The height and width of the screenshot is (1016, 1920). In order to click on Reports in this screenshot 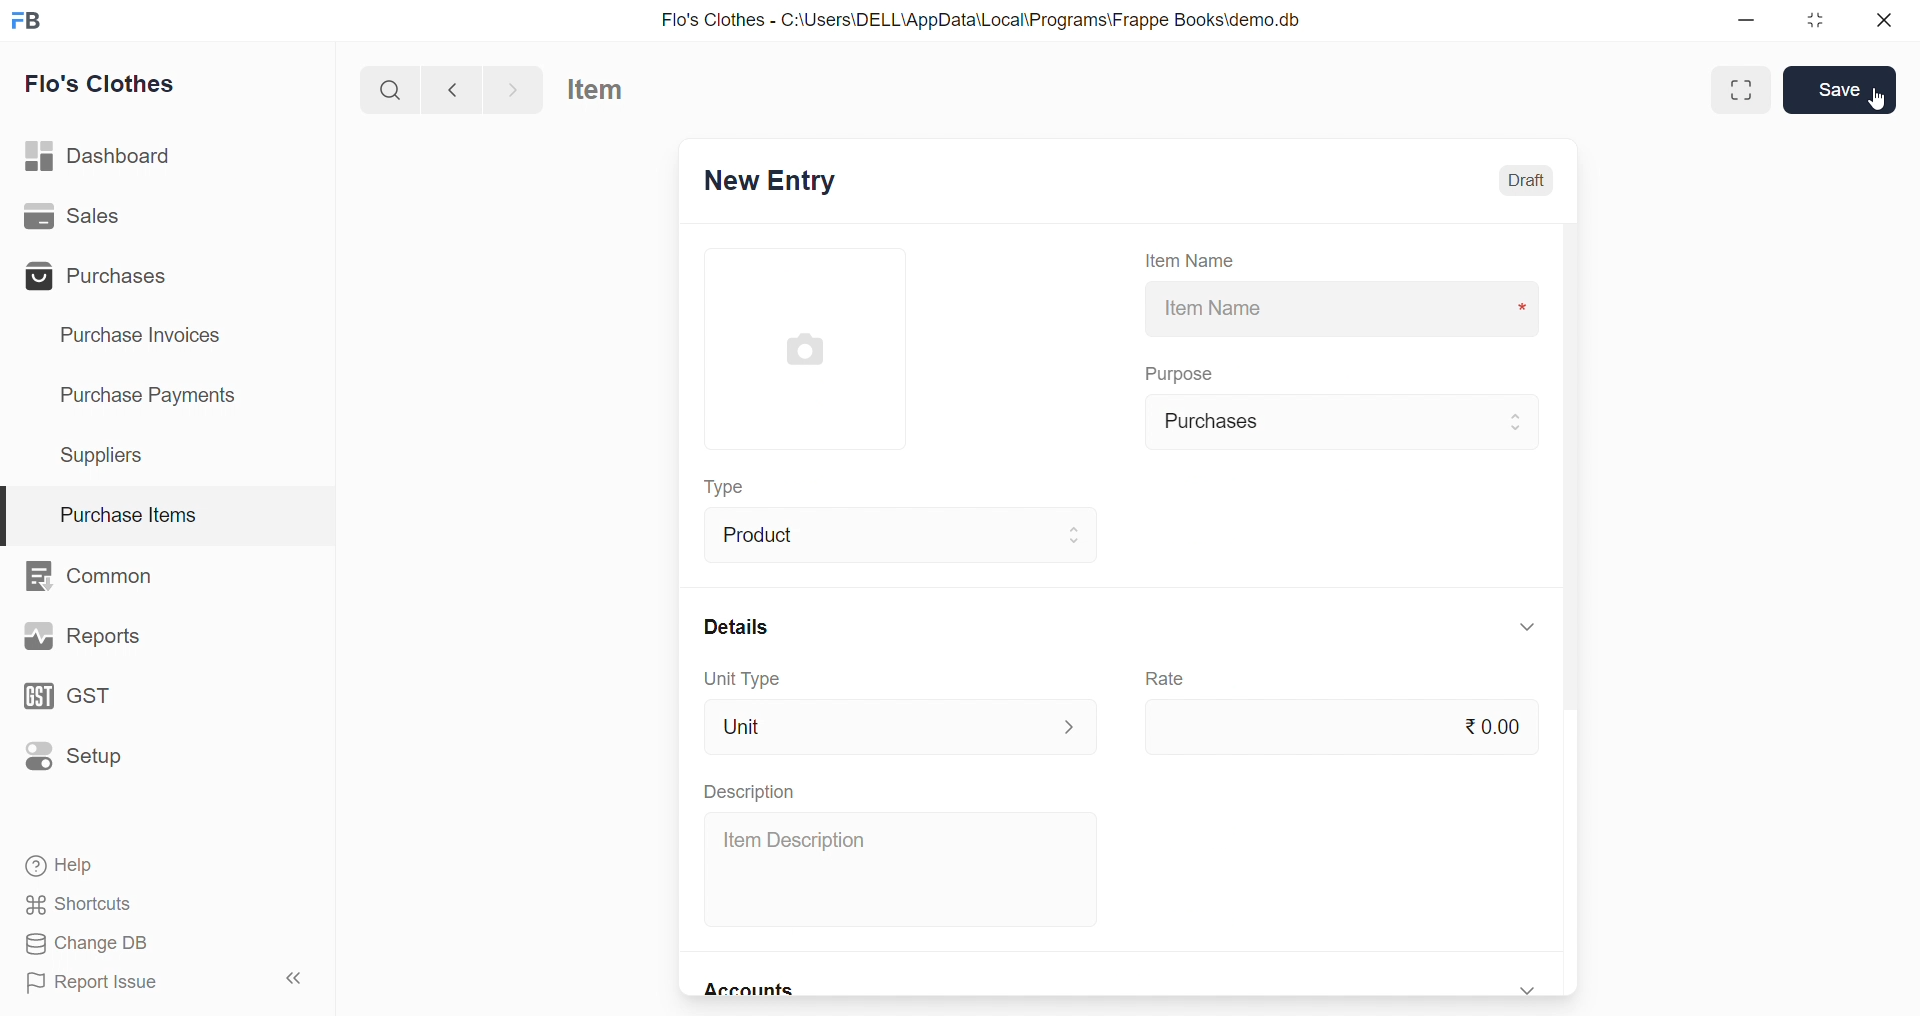, I will do `click(84, 636)`.